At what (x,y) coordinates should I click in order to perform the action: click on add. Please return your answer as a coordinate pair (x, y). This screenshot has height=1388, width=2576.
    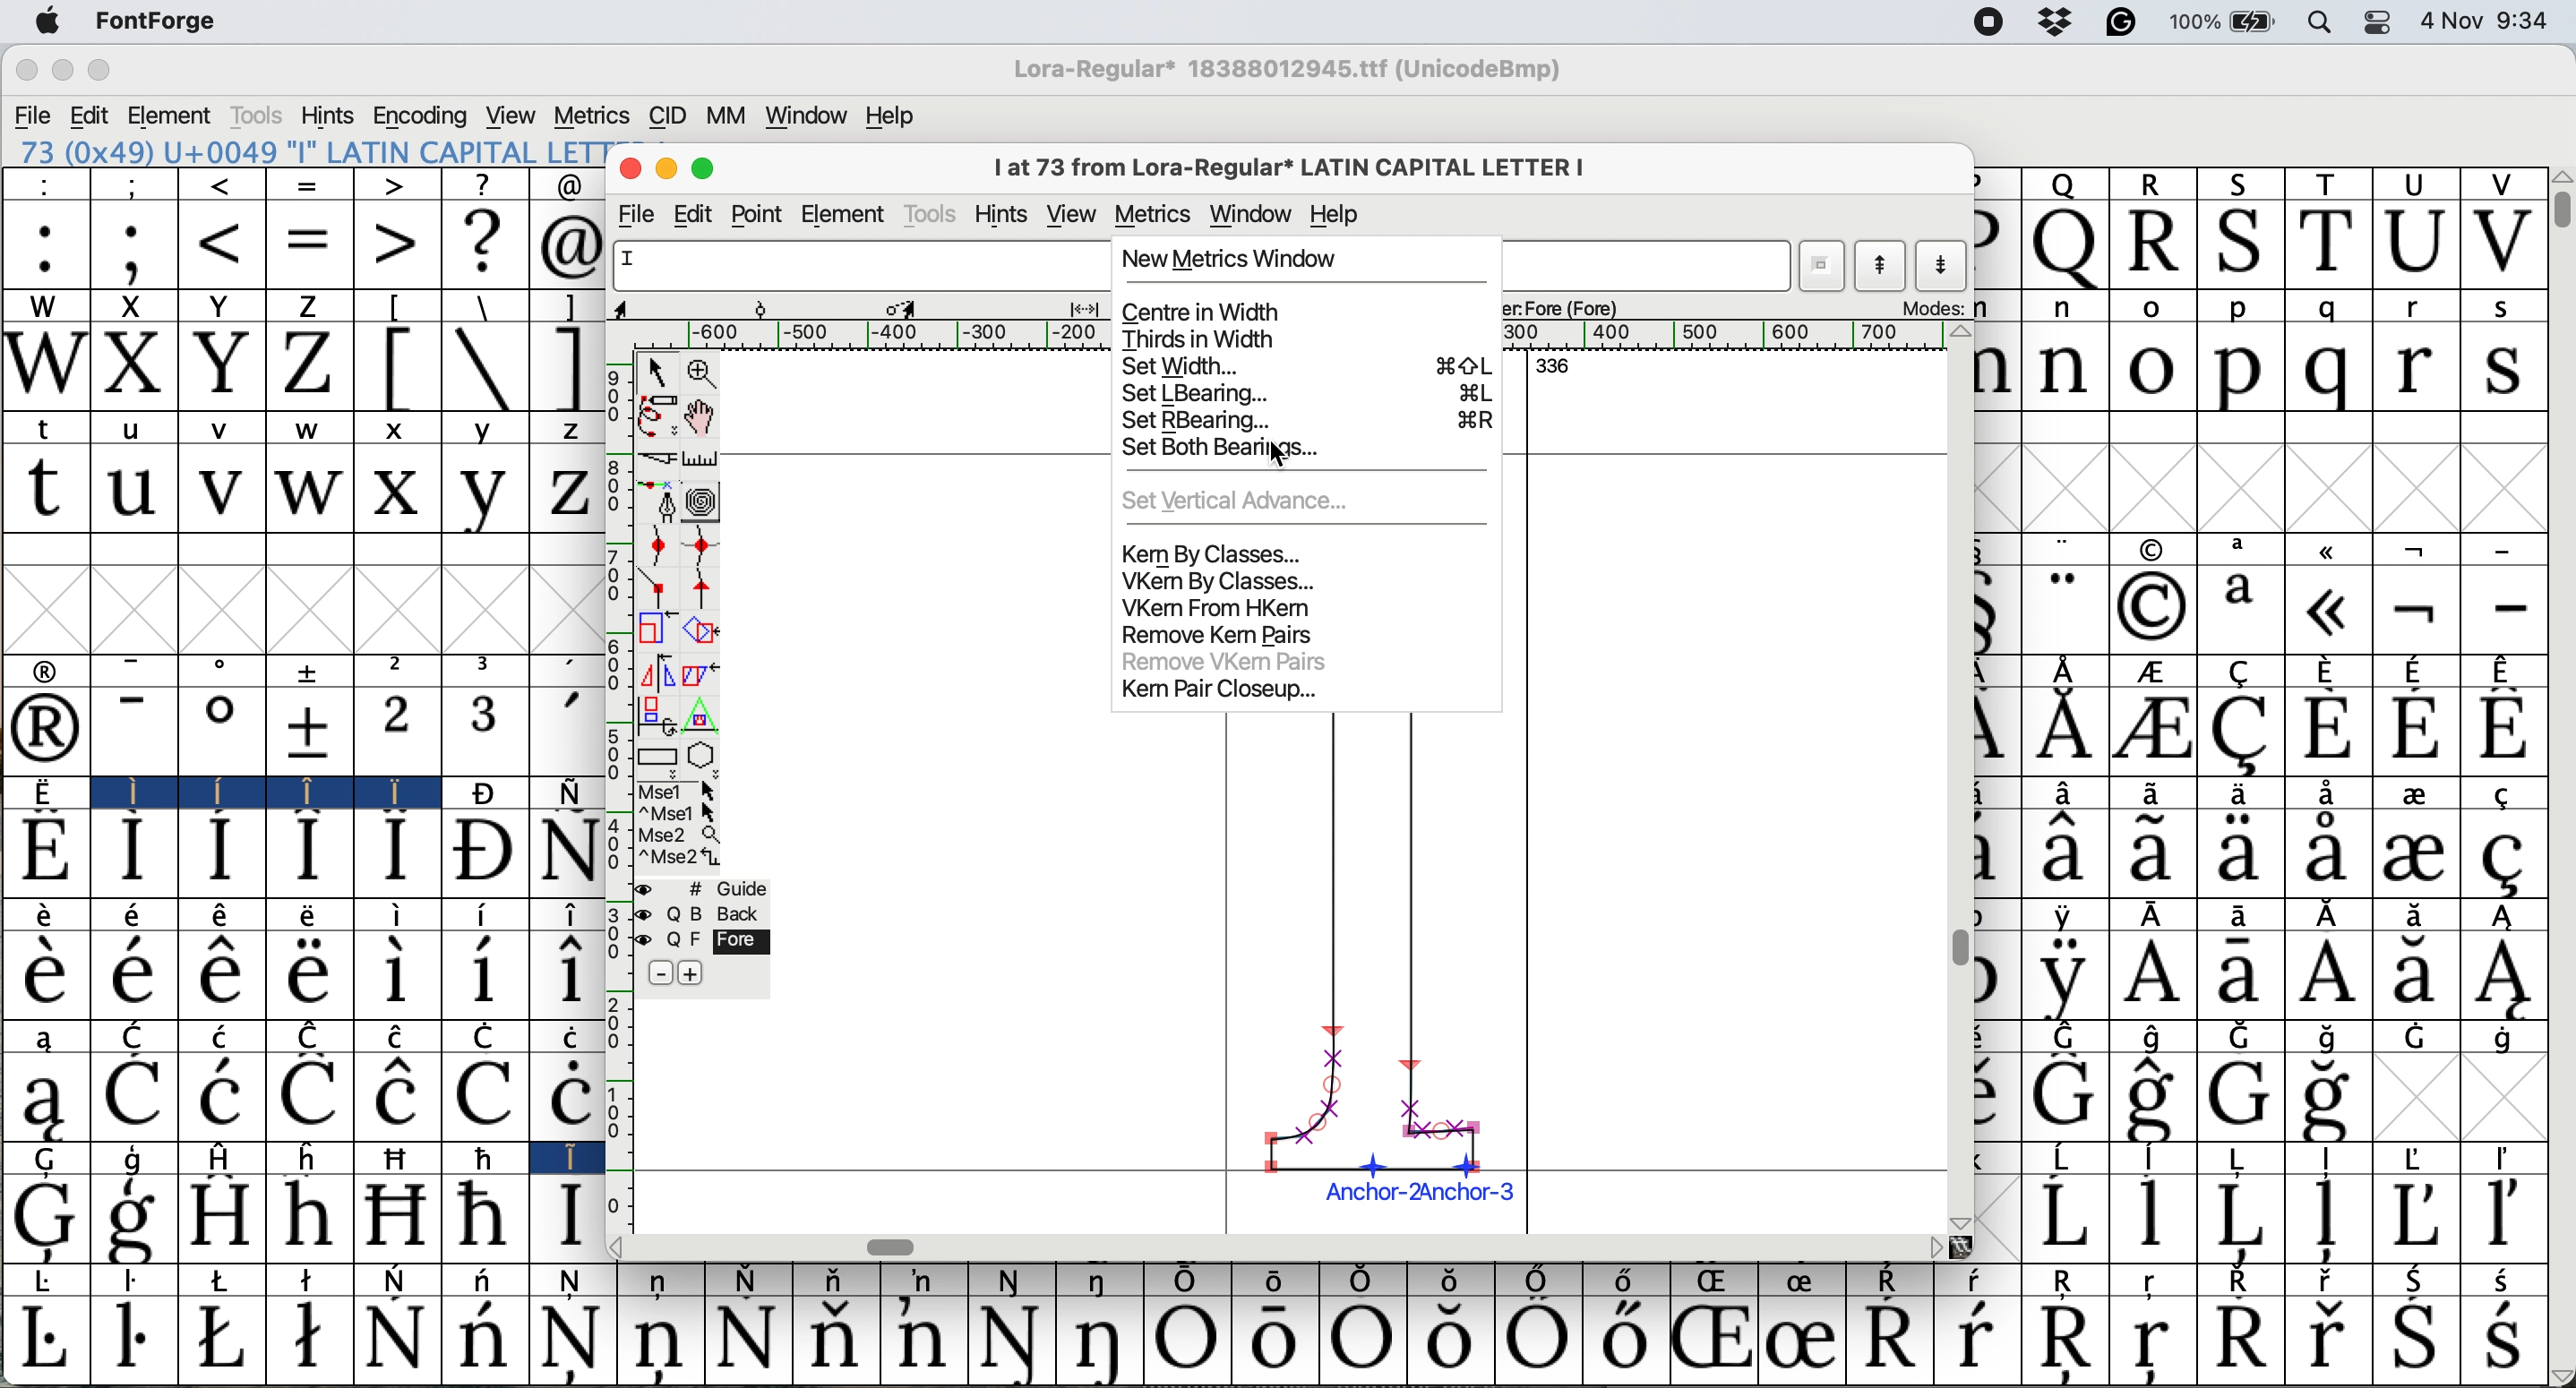
    Looking at the image, I should click on (694, 972).